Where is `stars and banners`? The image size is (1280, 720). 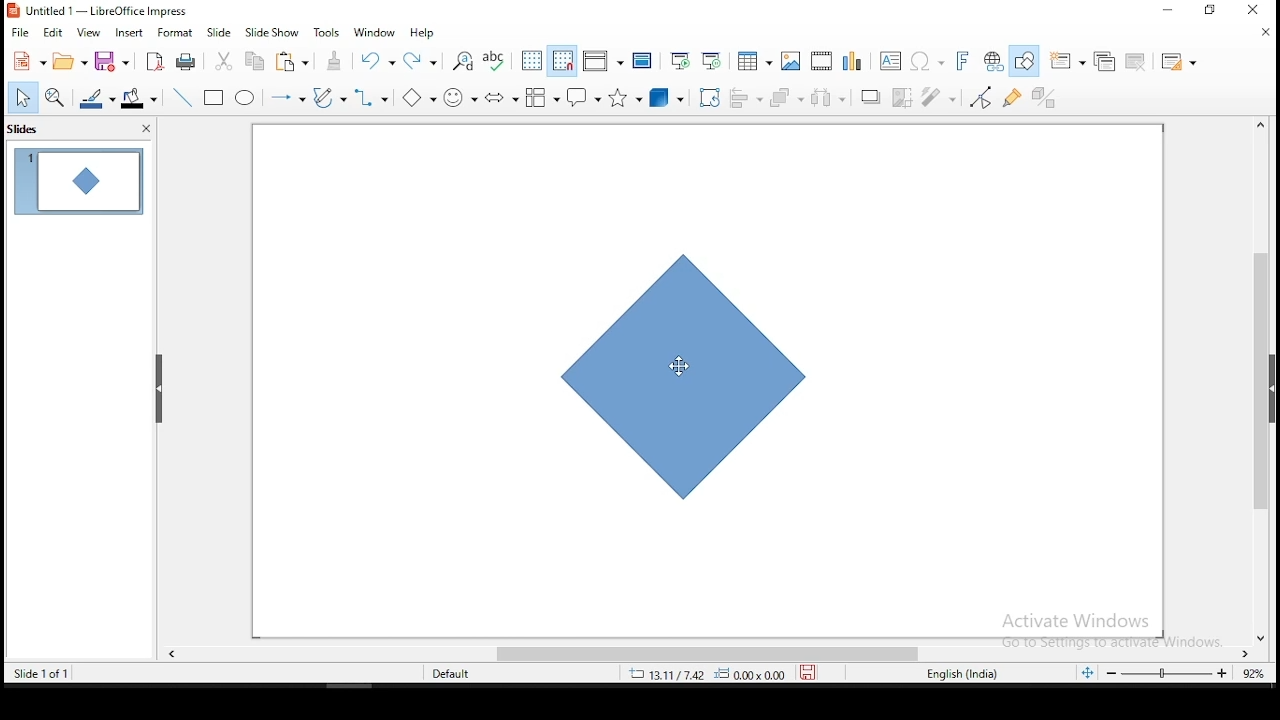 stars and banners is located at coordinates (624, 97).